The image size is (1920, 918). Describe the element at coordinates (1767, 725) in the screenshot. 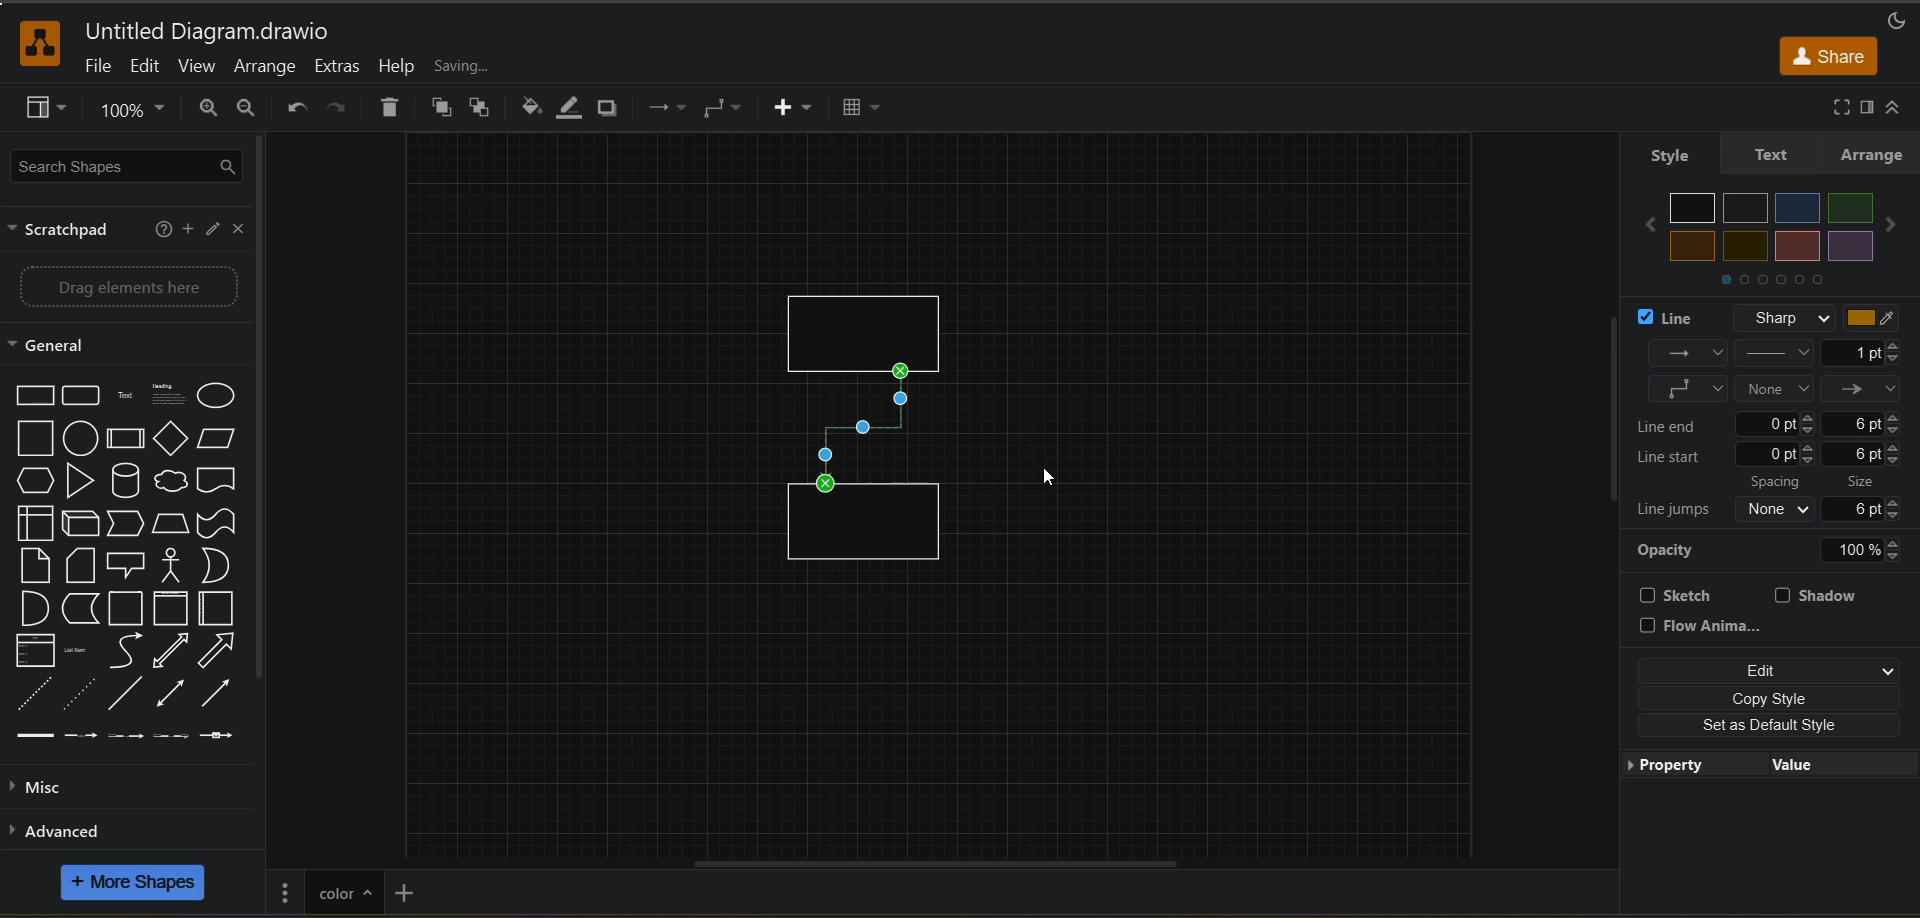

I see `set as default style` at that location.